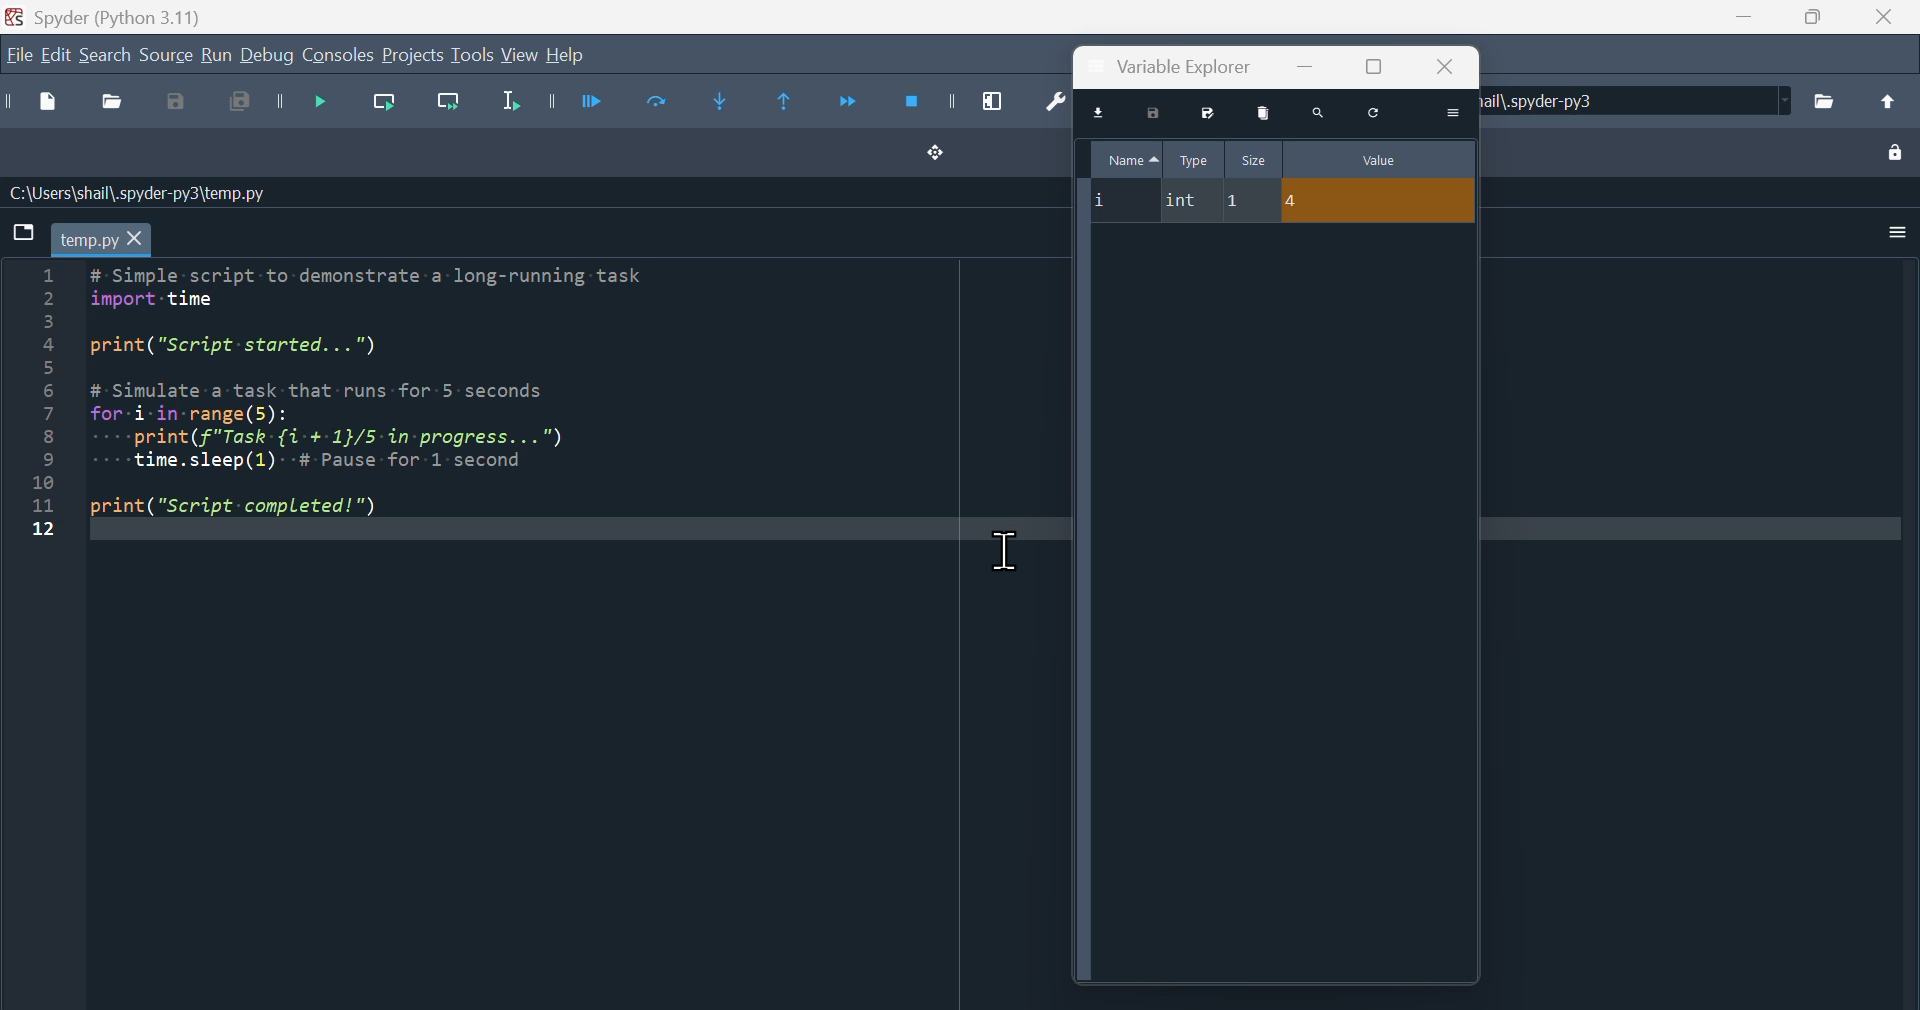 The width and height of the screenshot is (1920, 1010). Describe the element at coordinates (847, 106) in the screenshot. I see `Continue execution until next function` at that location.